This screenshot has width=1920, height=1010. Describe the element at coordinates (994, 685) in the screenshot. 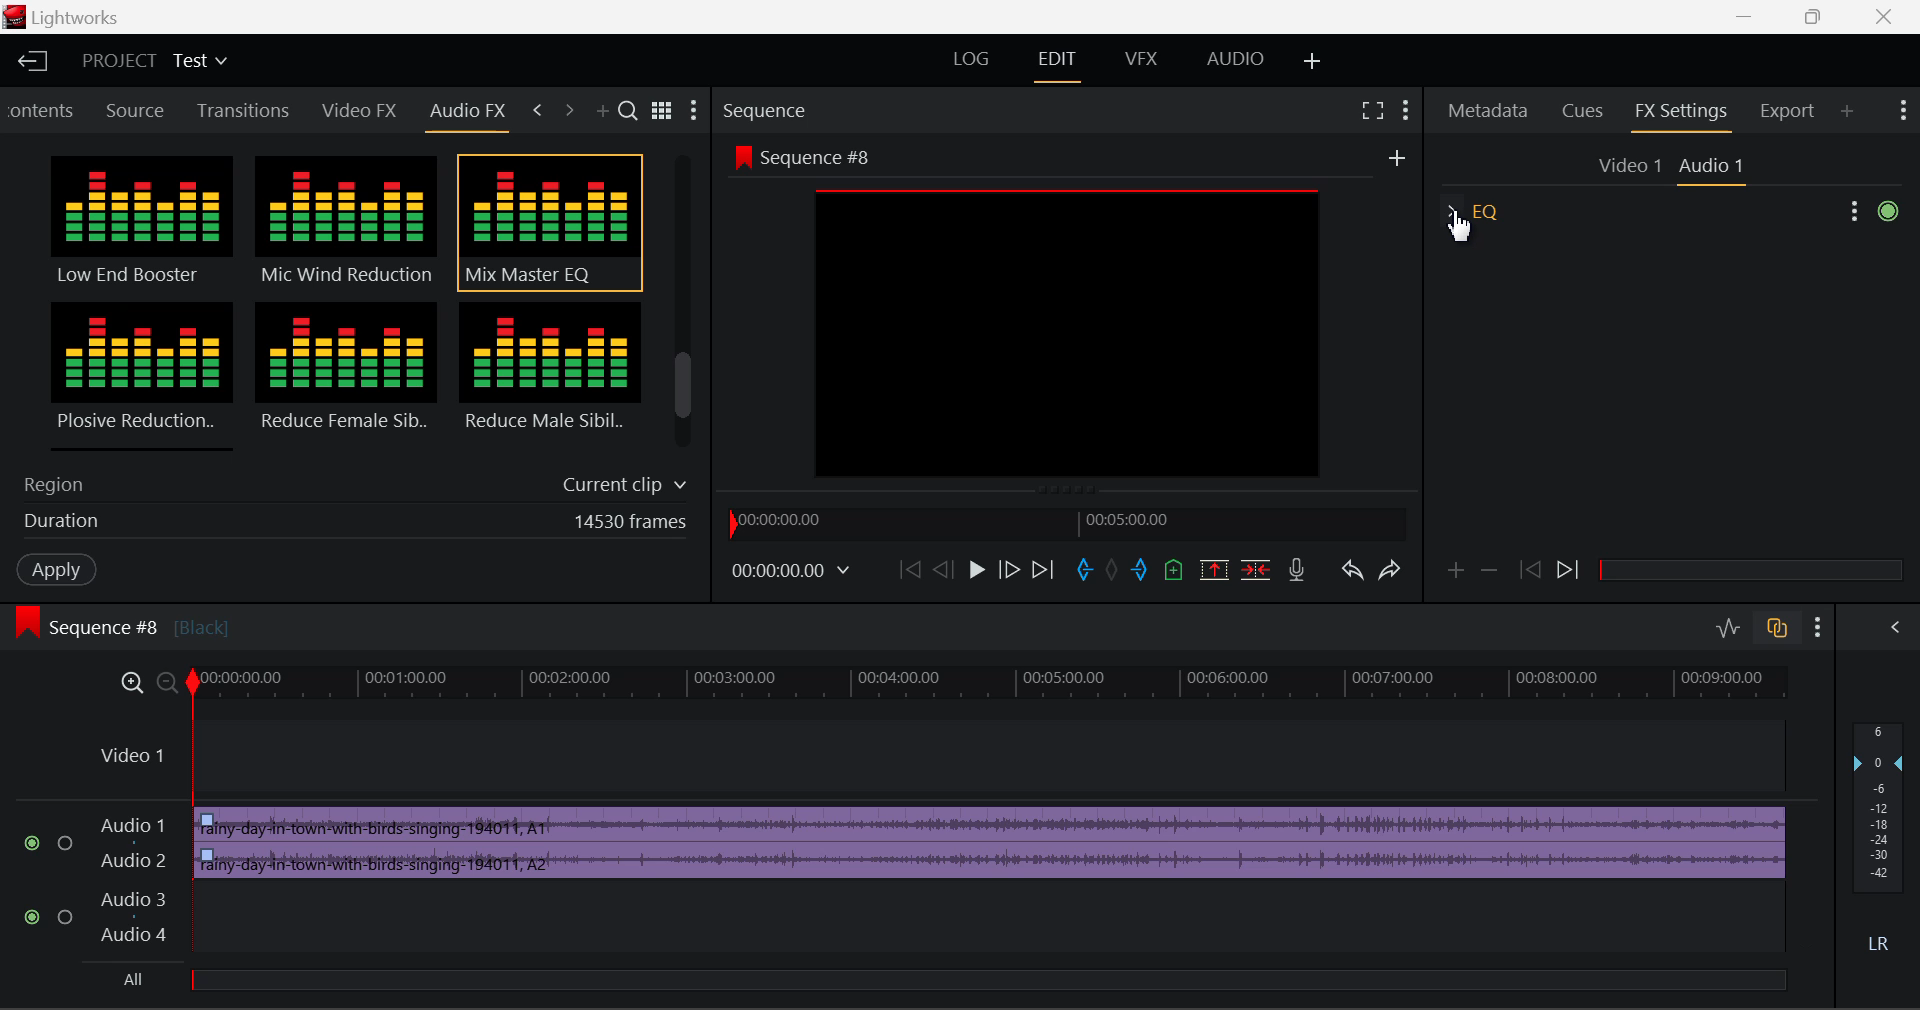

I see `Project Timeline` at that location.